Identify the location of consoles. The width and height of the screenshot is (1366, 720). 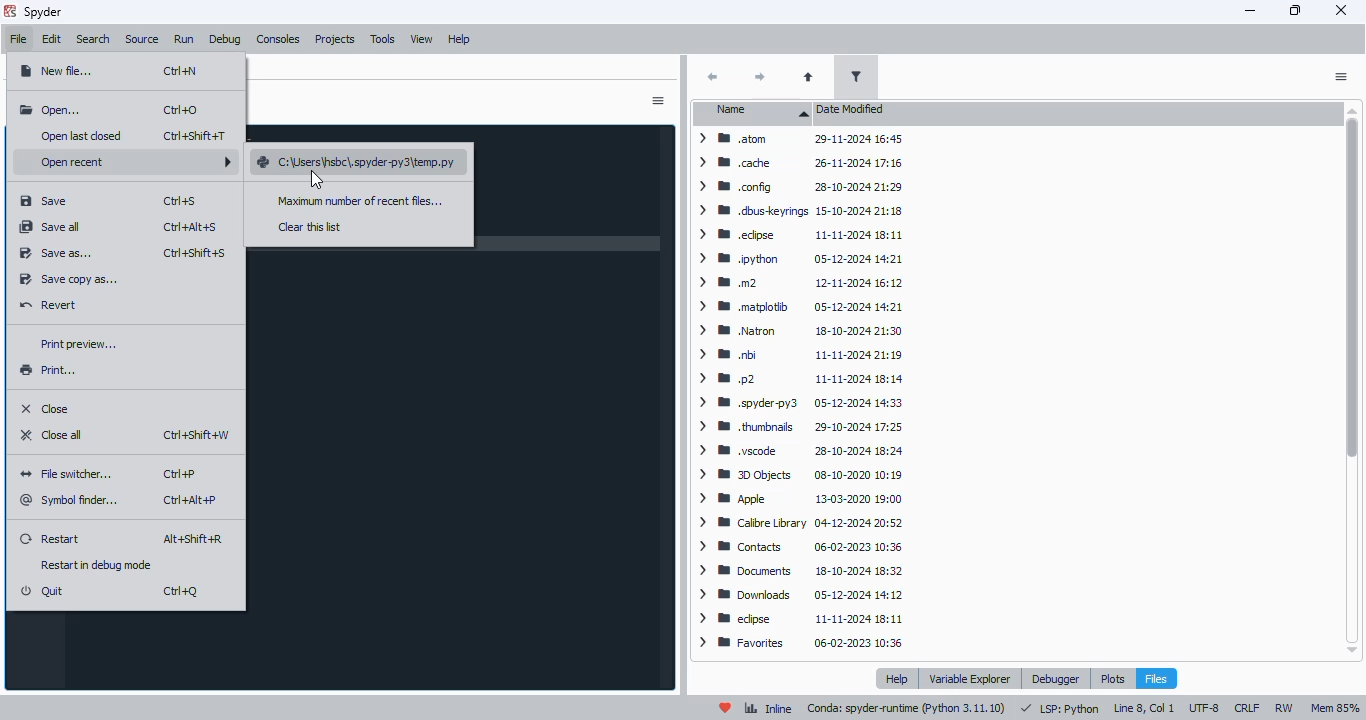
(278, 39).